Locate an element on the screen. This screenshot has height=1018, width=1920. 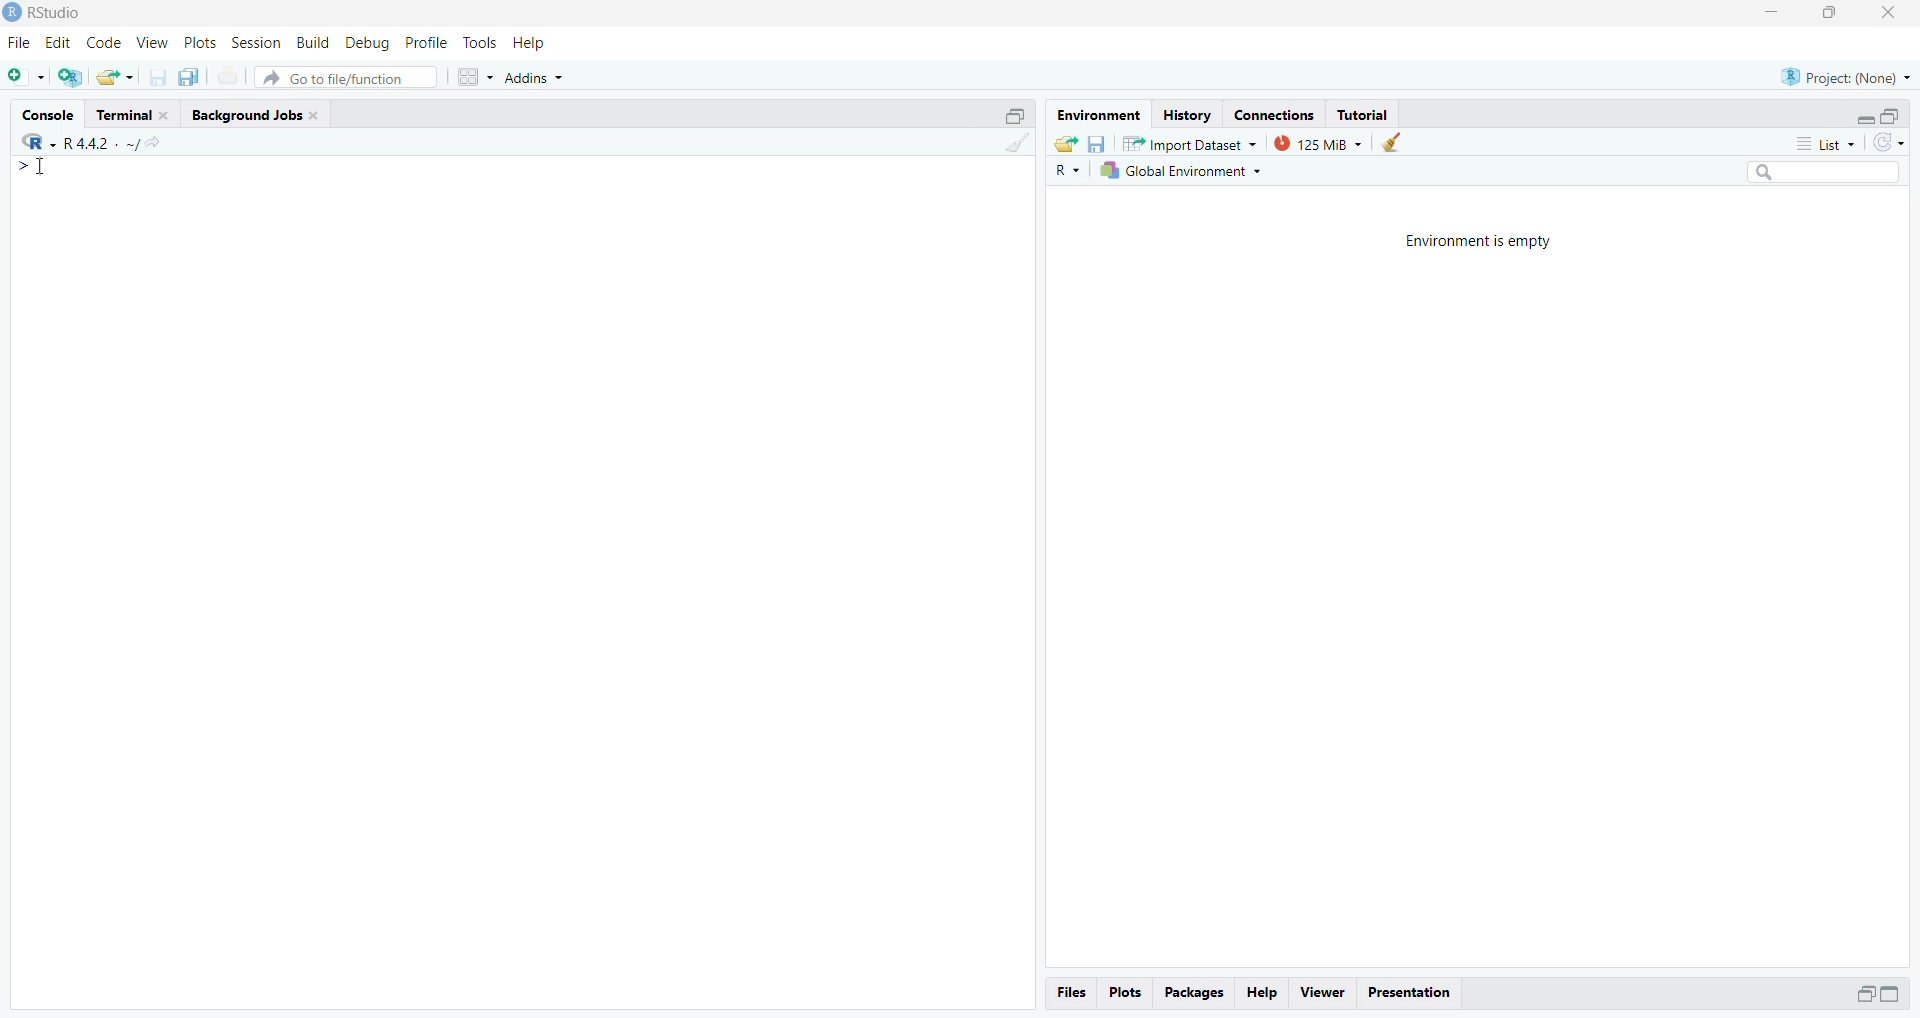
Console is located at coordinates (48, 113).